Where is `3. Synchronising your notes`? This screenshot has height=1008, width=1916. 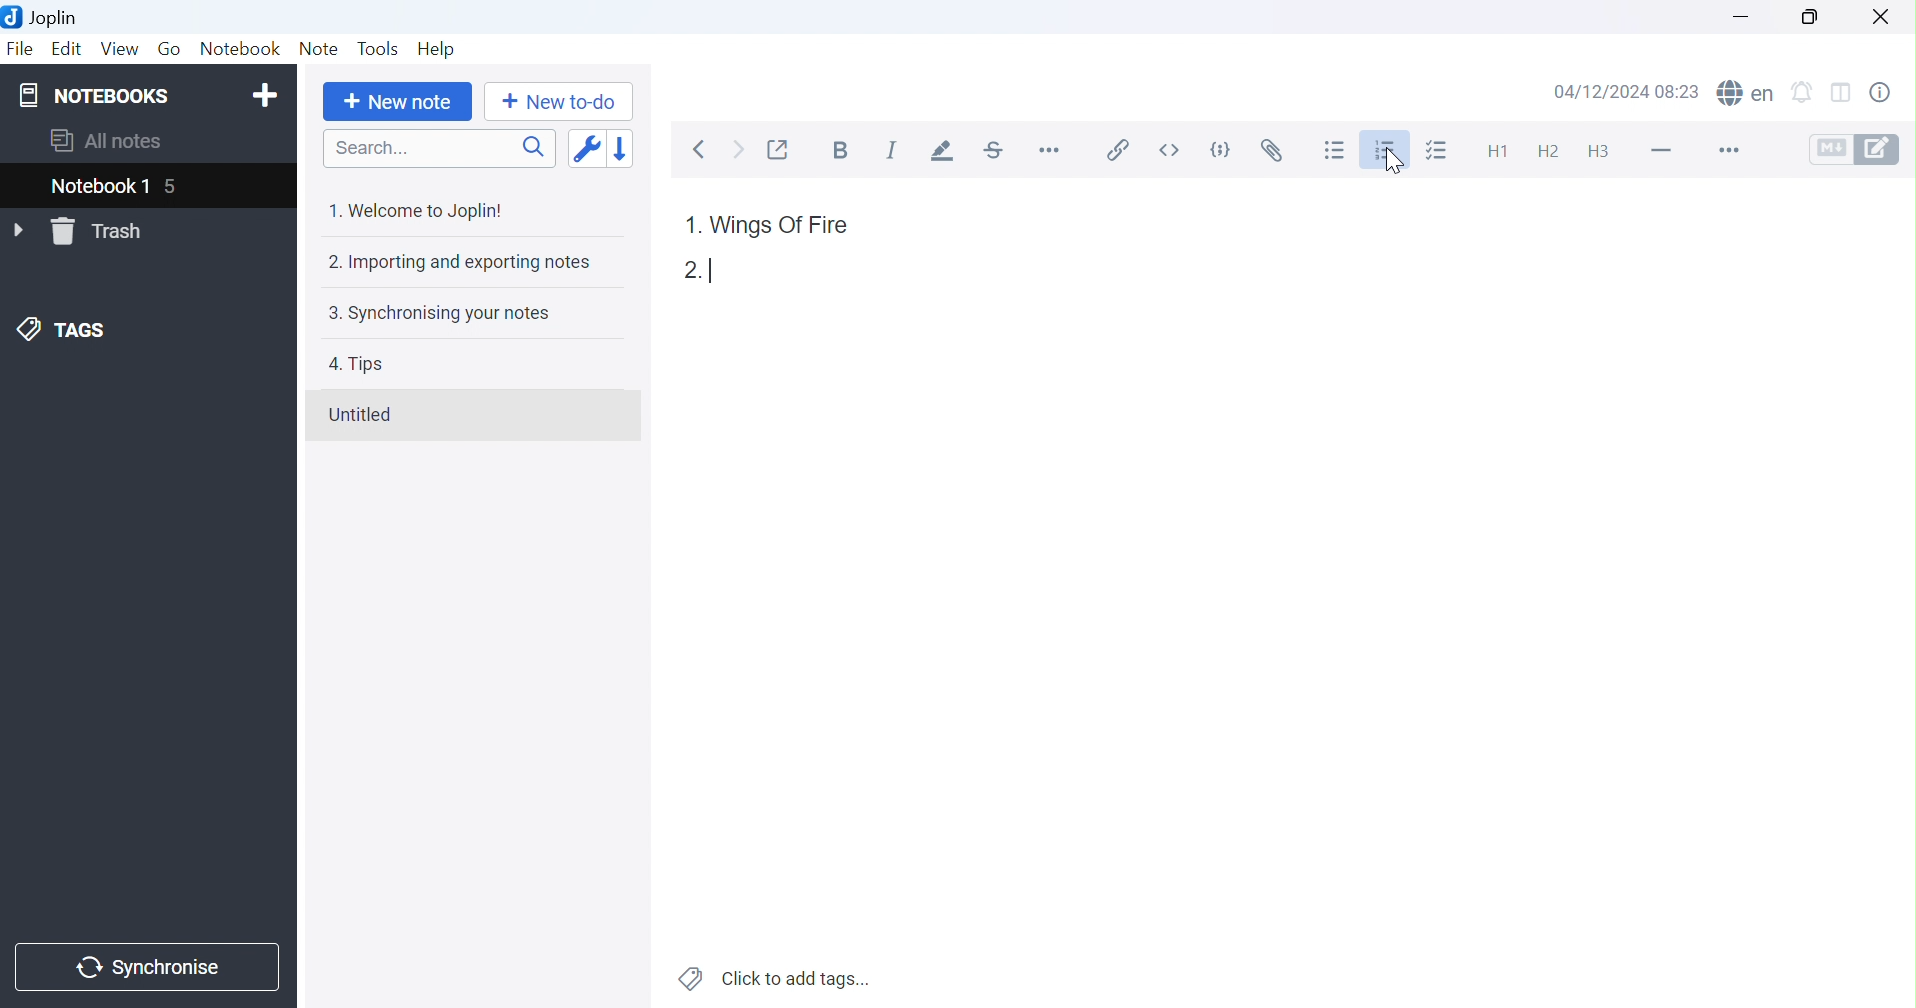 3. Synchronising your notes is located at coordinates (437, 314).